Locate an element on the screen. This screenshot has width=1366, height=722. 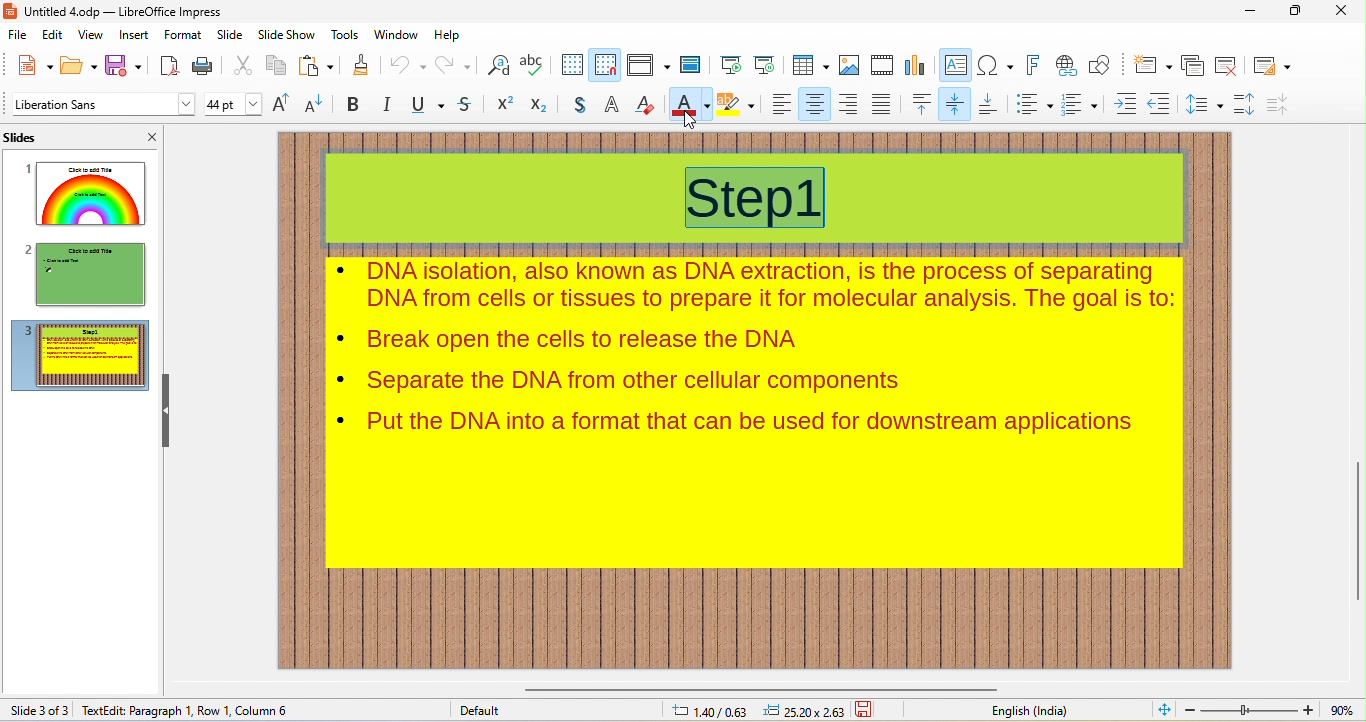
vertical scroll is located at coordinates (1351, 523).